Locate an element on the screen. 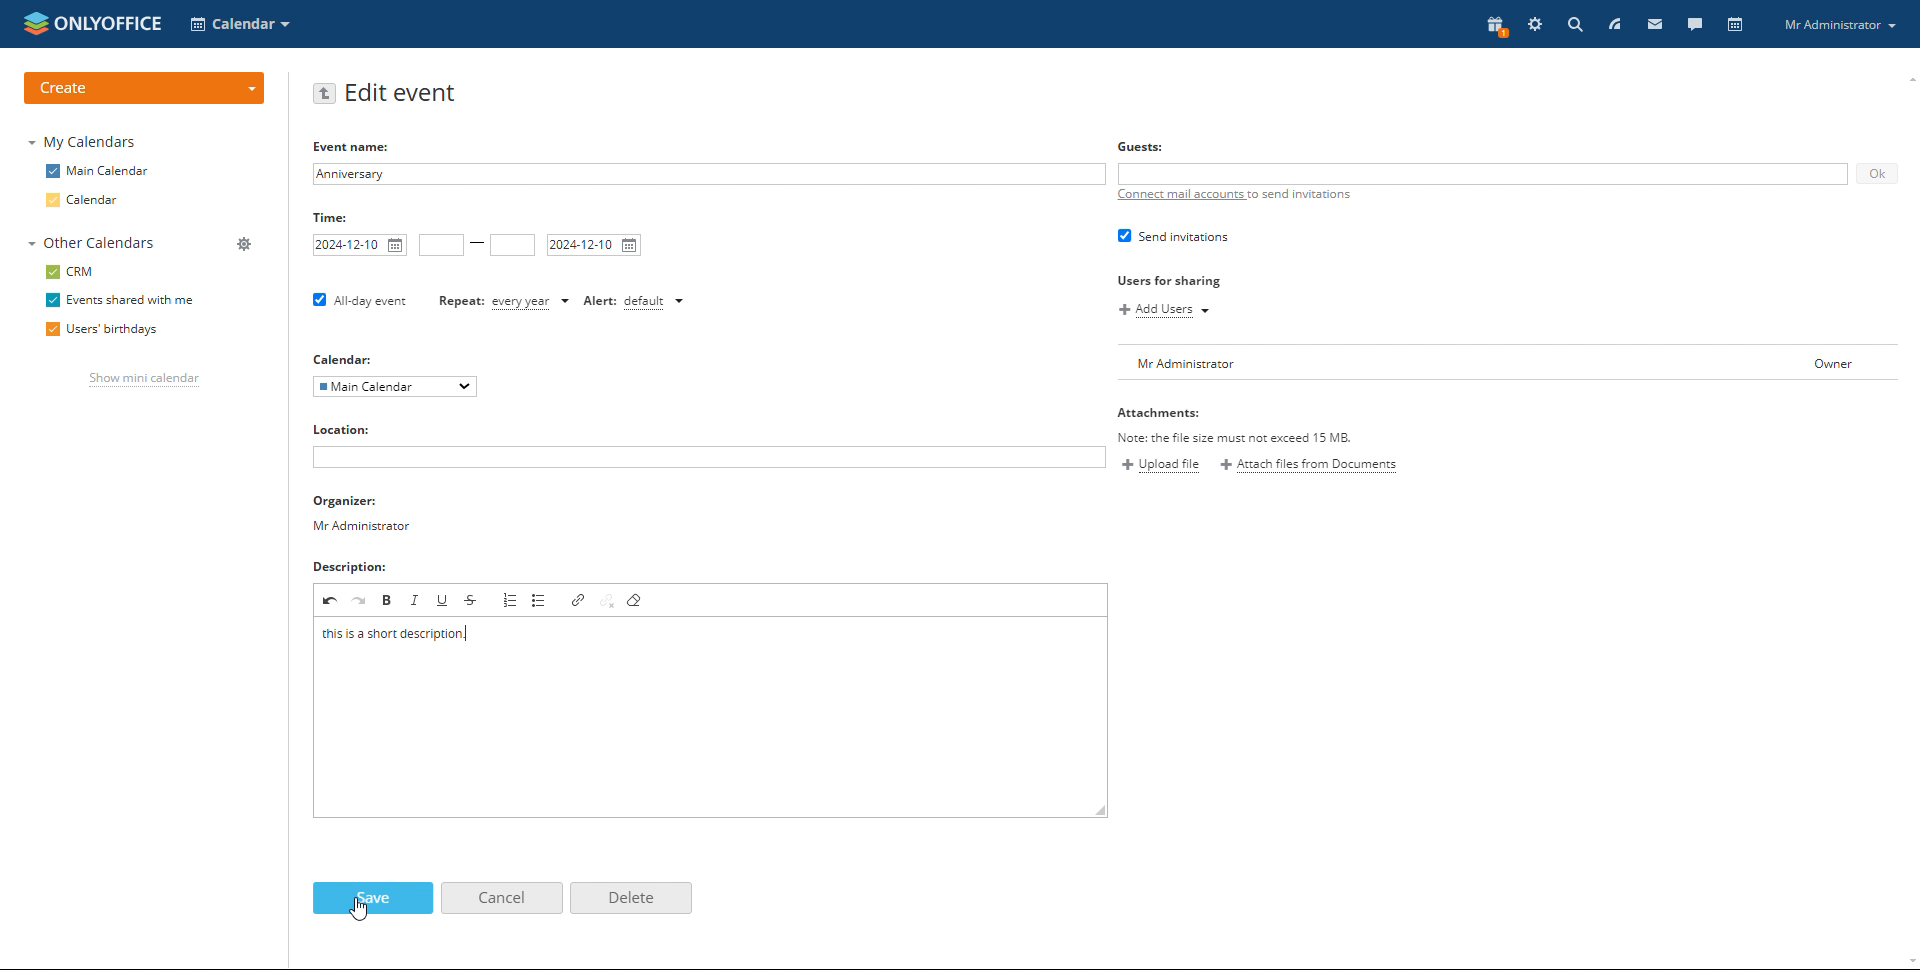 Image resolution: width=1920 pixels, height=970 pixels. attach files from documents is located at coordinates (1309, 466).